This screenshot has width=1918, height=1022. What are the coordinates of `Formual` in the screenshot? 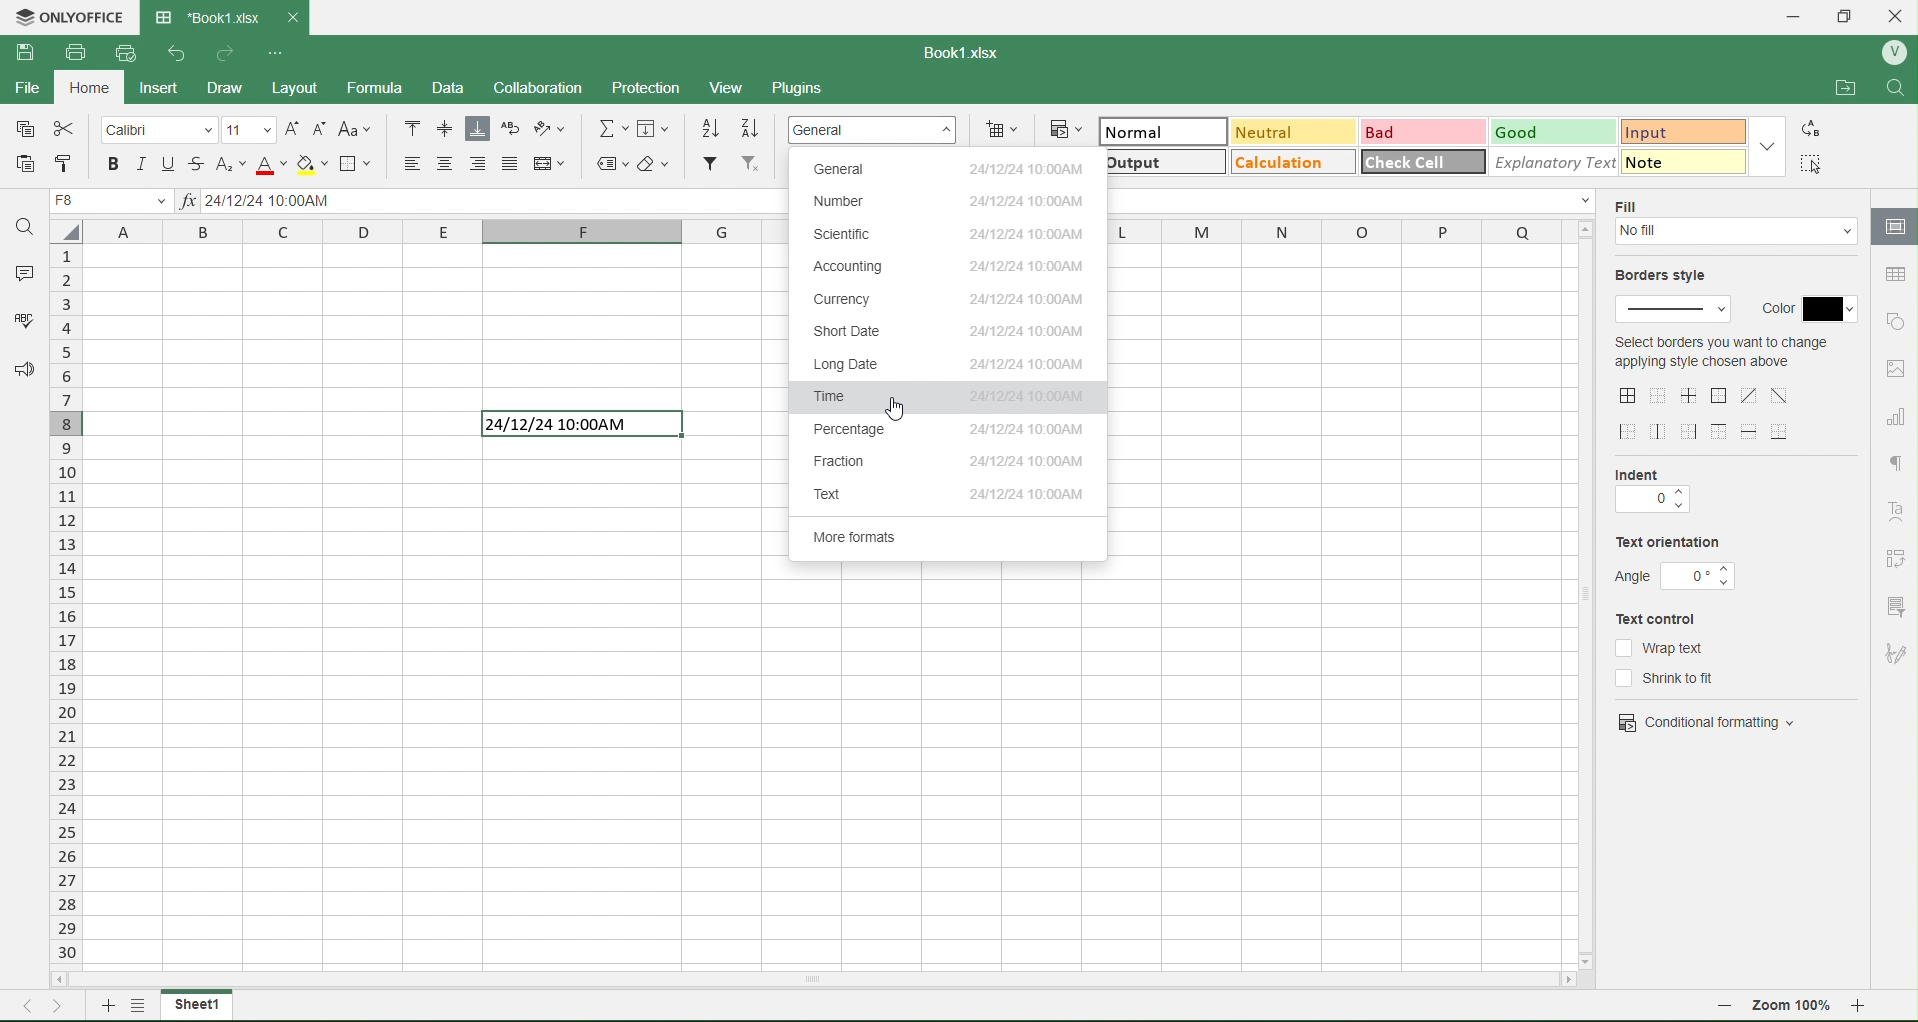 It's located at (390, 88).